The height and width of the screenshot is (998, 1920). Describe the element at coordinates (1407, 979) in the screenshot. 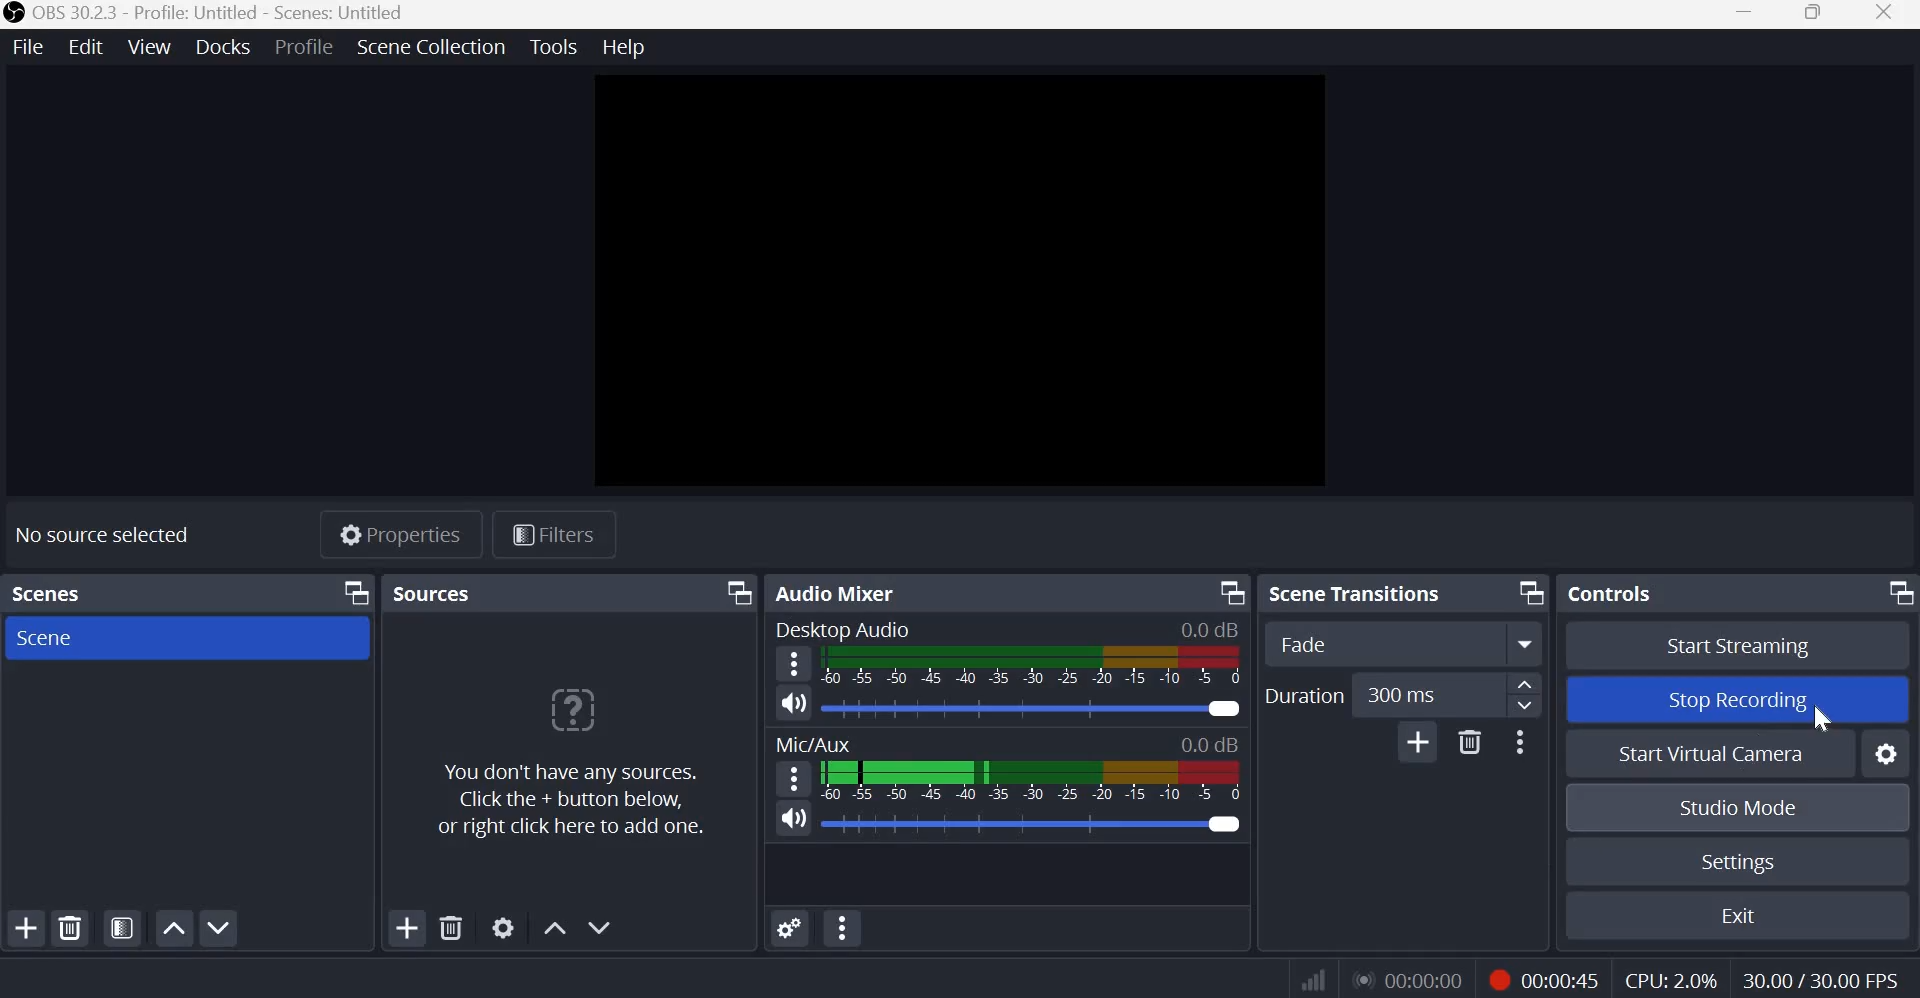

I see `00:00:00` at that location.